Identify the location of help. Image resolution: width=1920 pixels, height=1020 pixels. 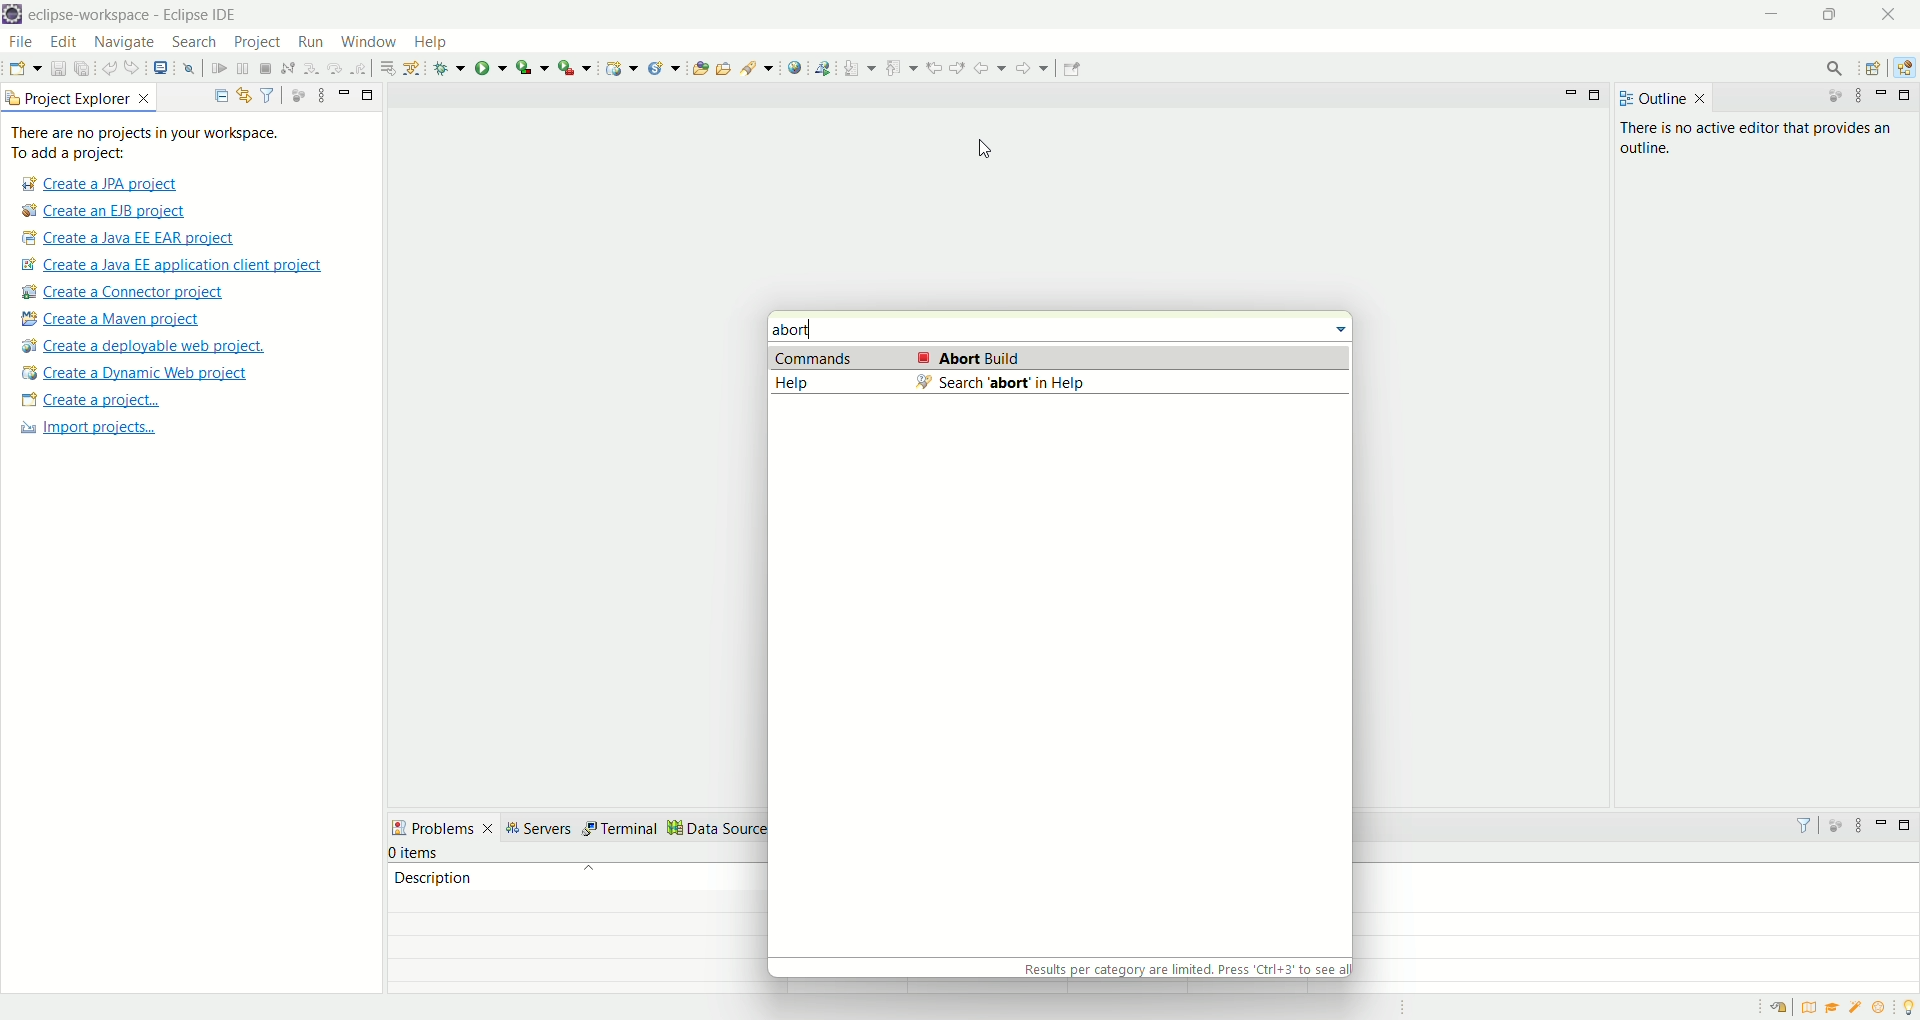
(1057, 383).